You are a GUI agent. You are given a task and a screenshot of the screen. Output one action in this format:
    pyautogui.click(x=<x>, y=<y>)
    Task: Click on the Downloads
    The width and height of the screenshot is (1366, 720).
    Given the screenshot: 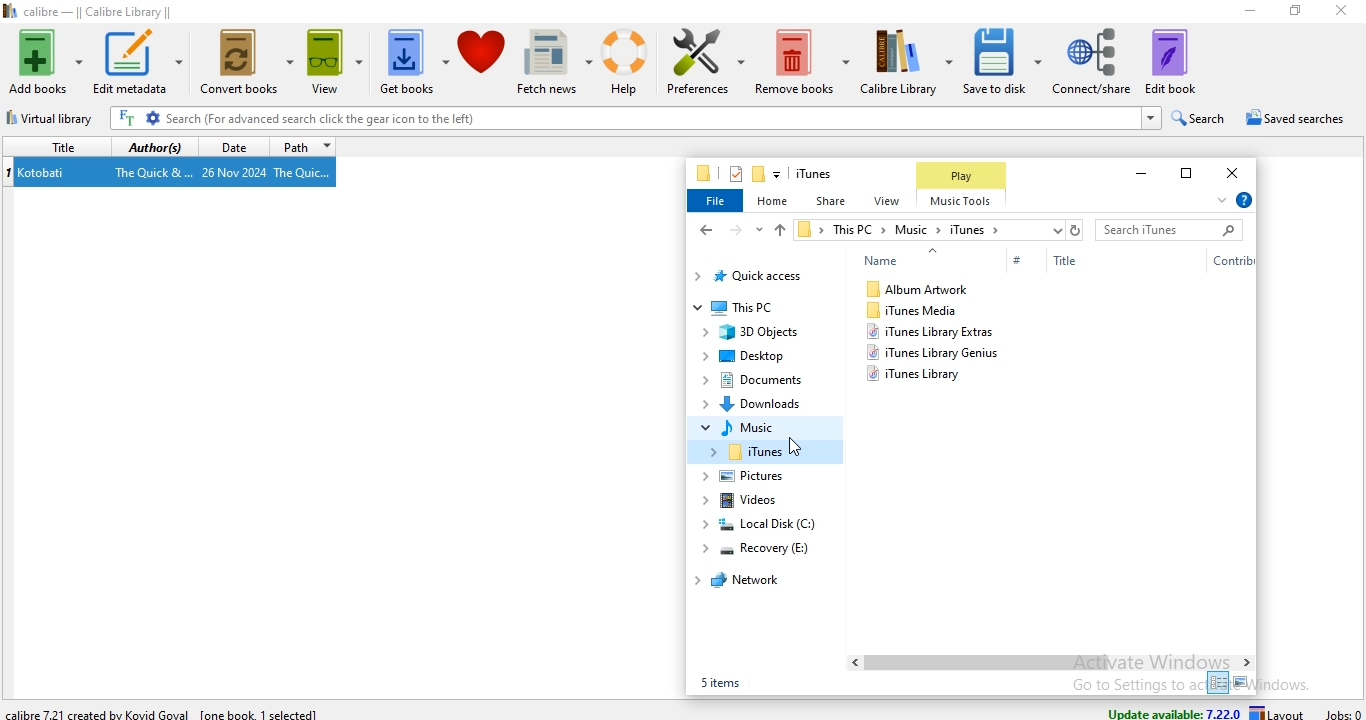 What is the action you would take?
    pyautogui.click(x=760, y=402)
    